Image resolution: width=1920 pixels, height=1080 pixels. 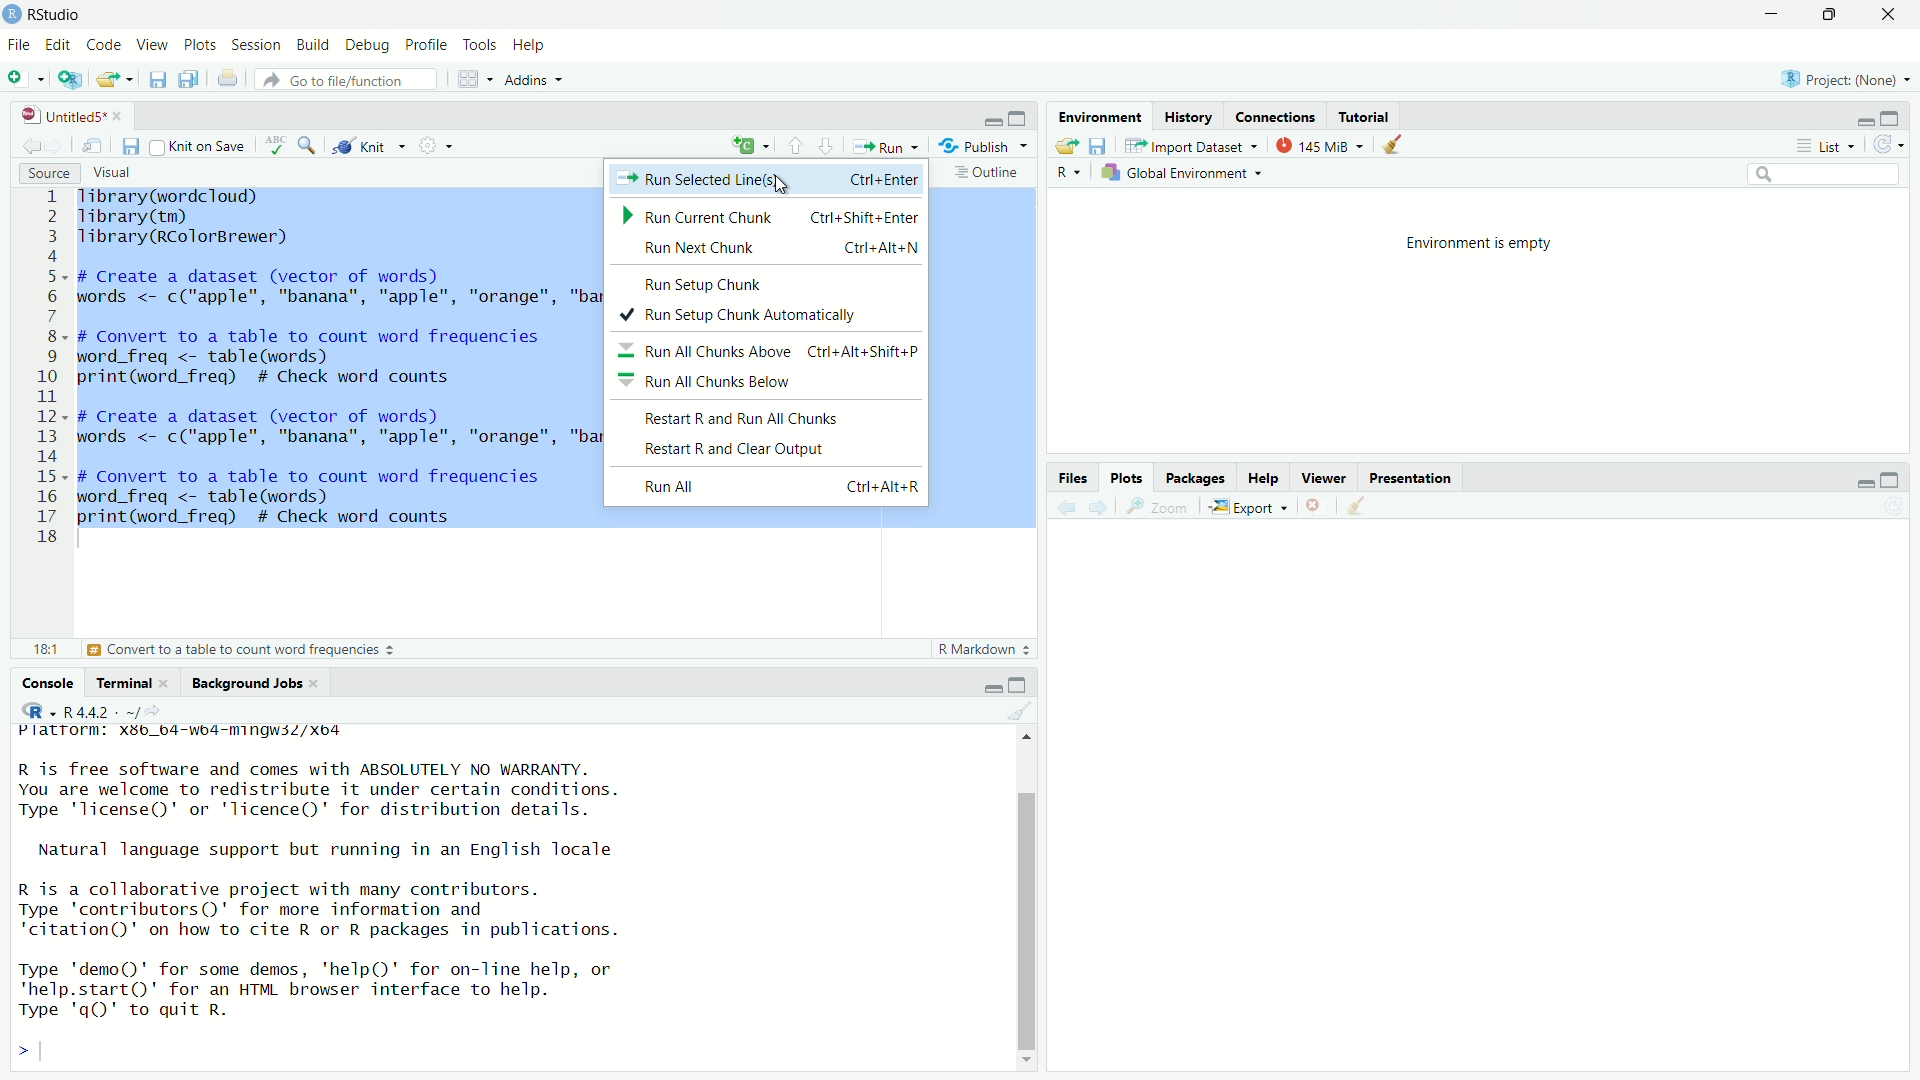 I want to click on Plots, so click(x=200, y=45).